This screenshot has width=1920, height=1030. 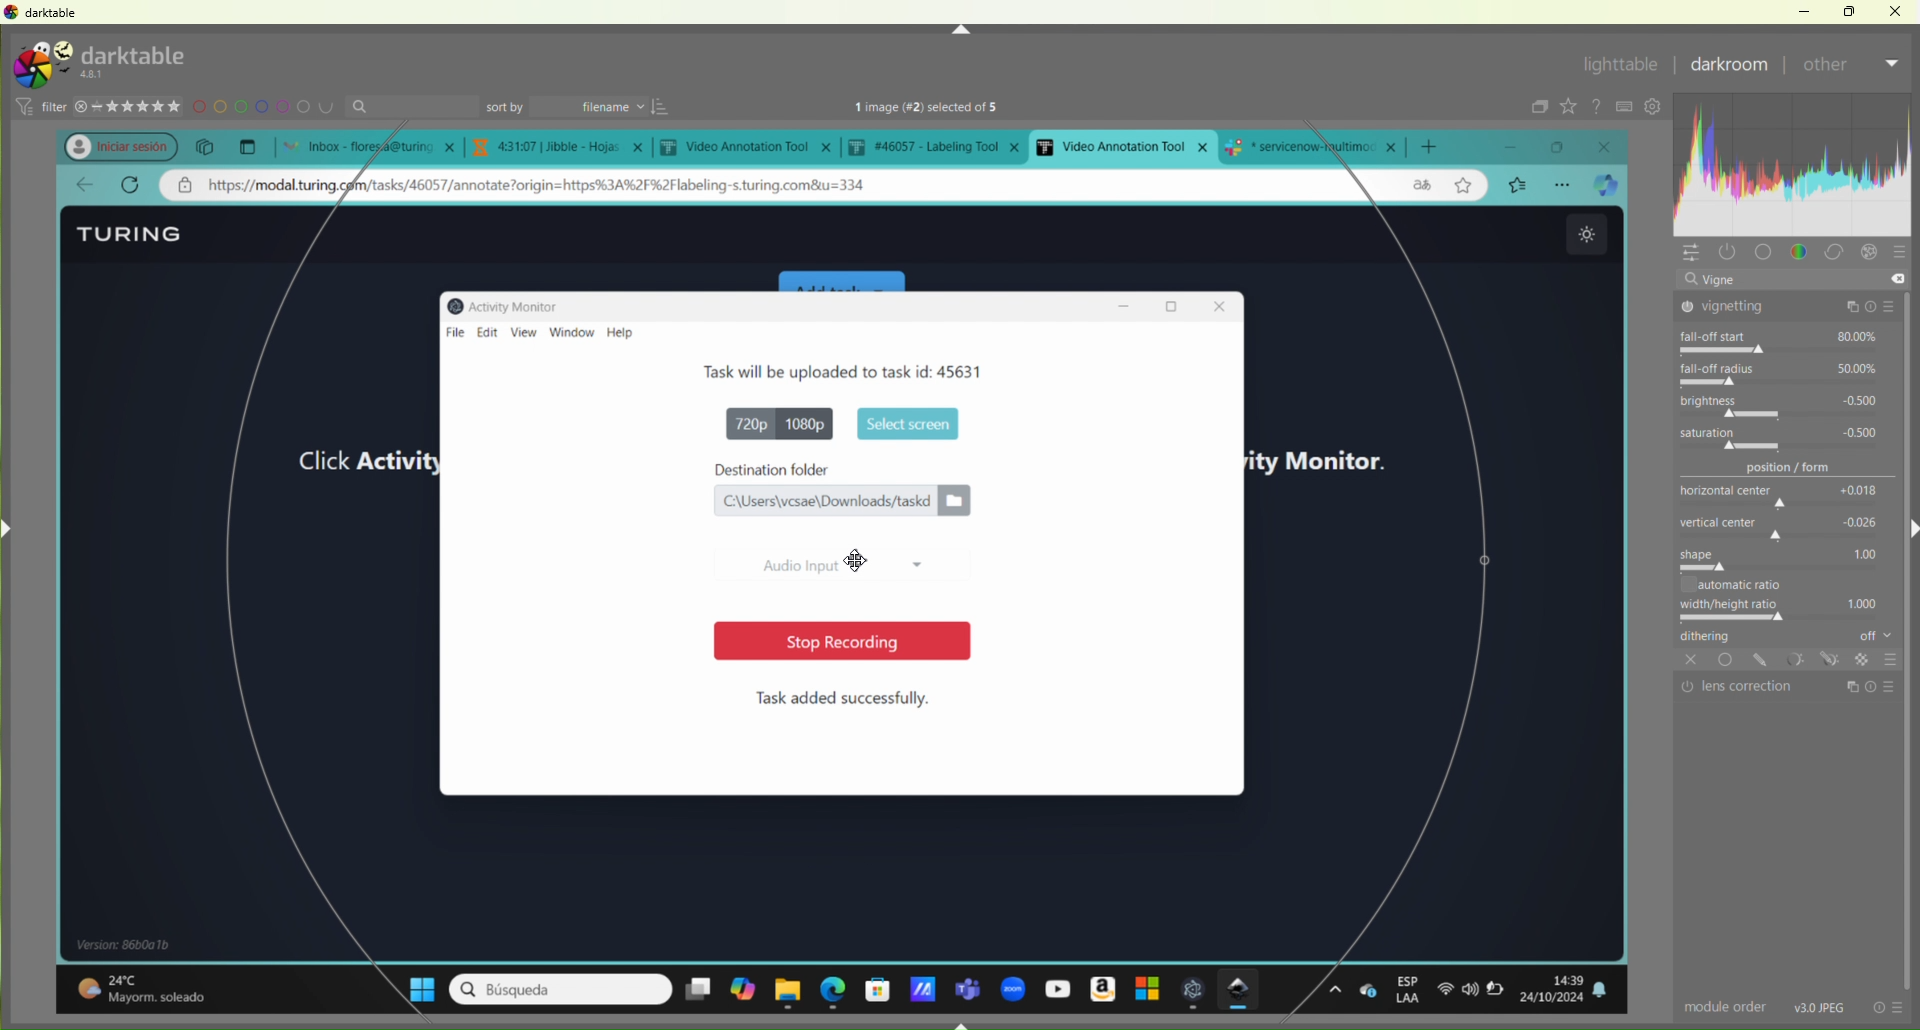 I want to click on tab, so click(x=750, y=148).